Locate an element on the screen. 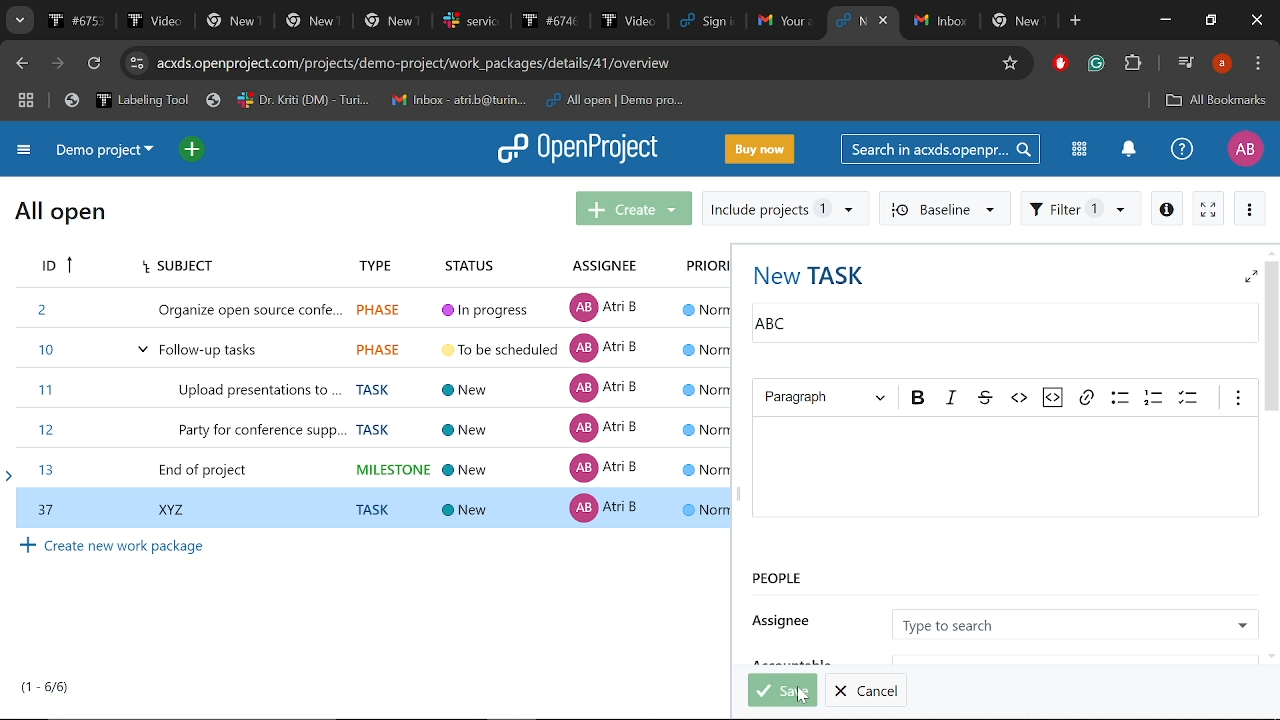 The width and height of the screenshot is (1280, 720). people is located at coordinates (894, 581).